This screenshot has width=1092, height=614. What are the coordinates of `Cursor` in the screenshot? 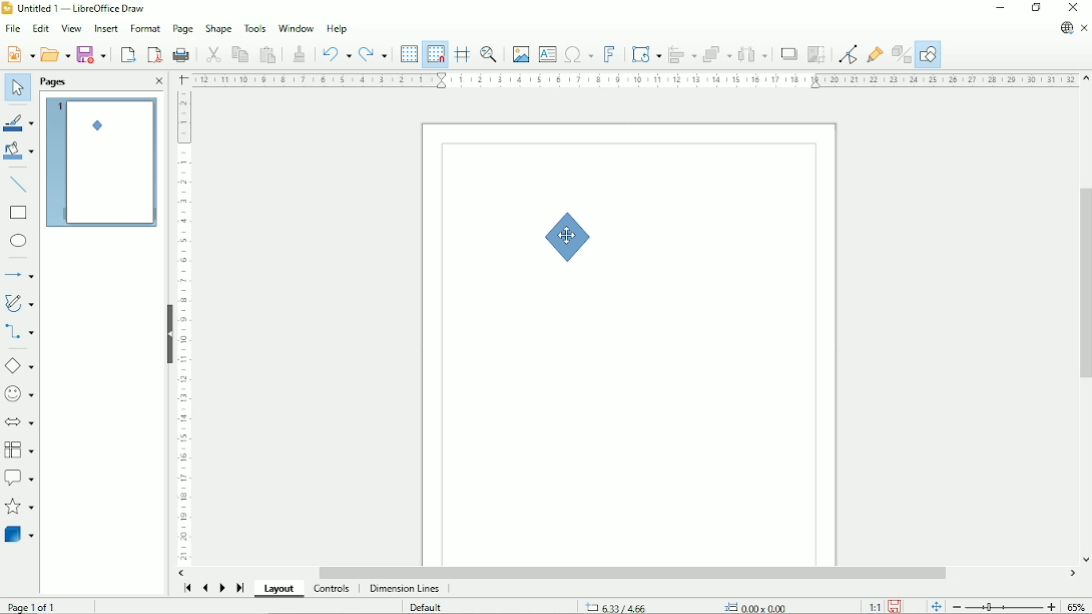 It's located at (566, 236).